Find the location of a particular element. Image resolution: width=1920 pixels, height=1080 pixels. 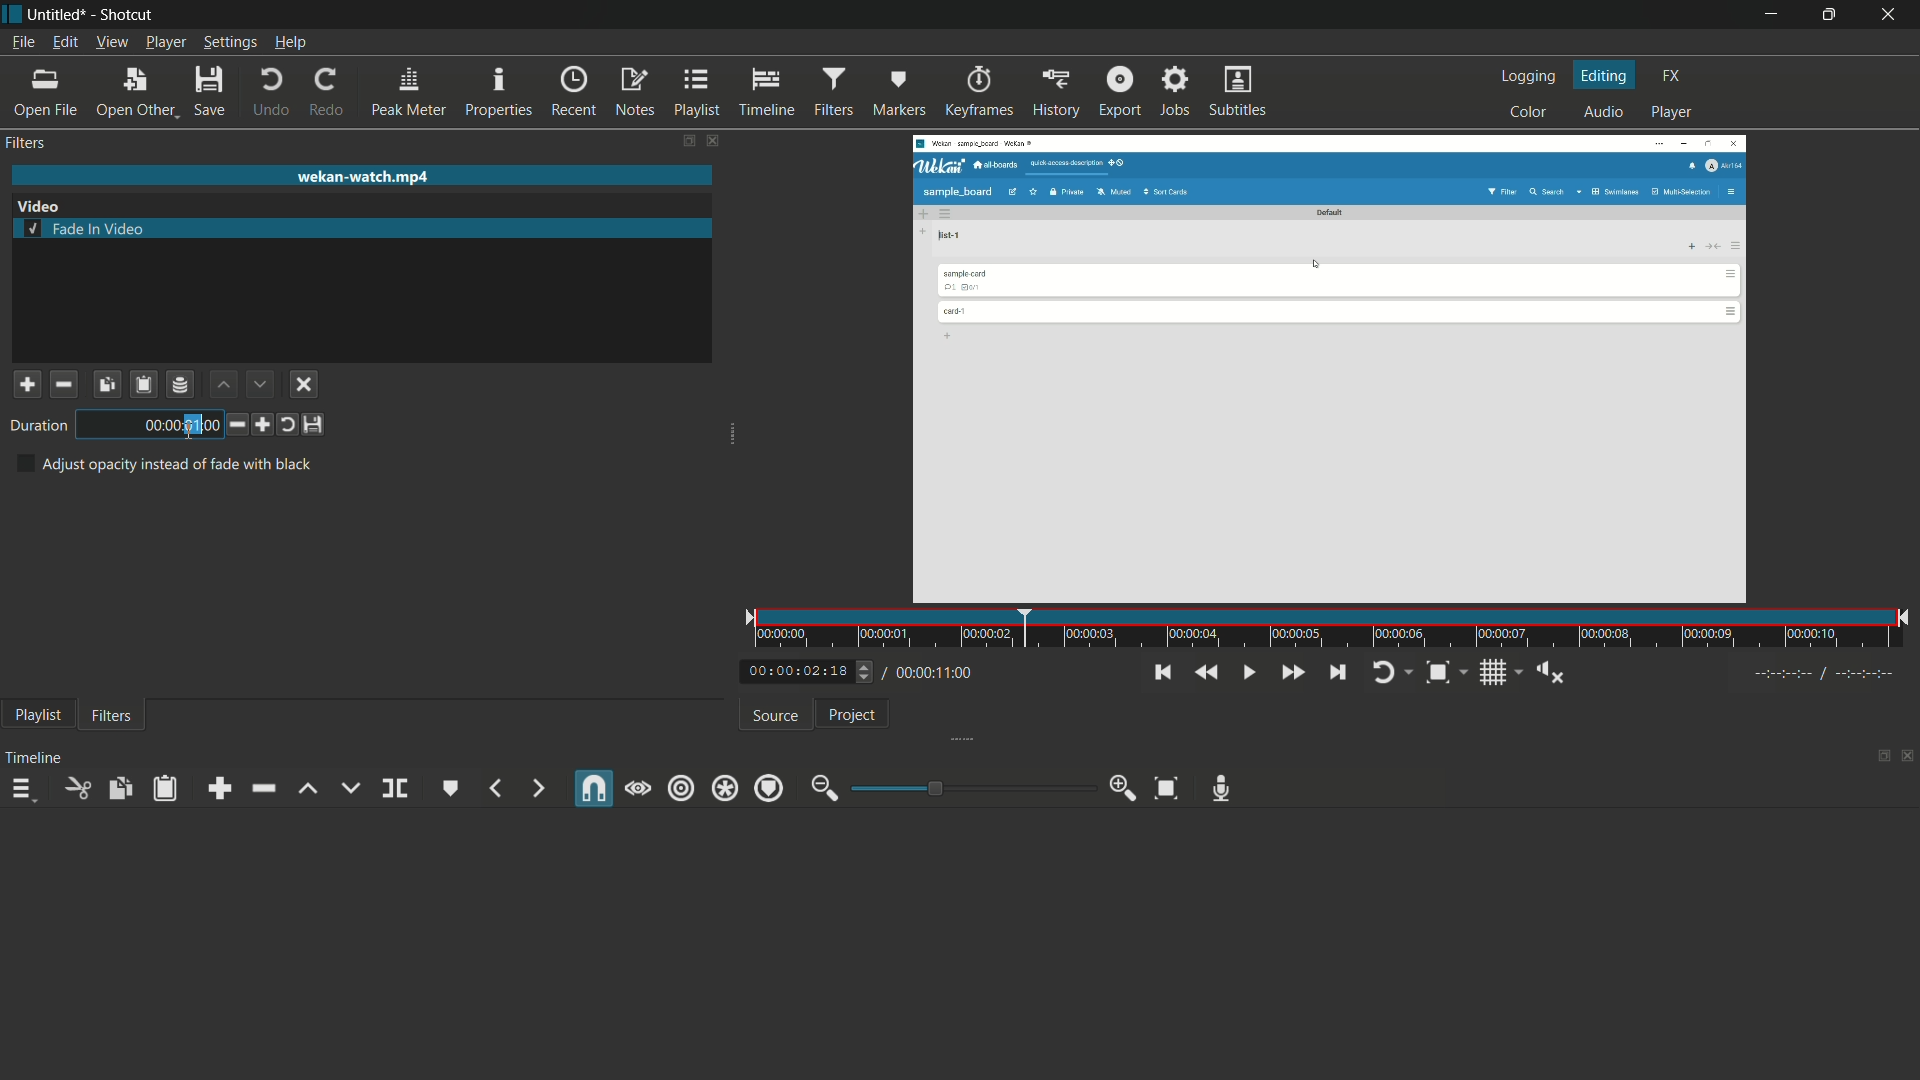

text cursor is located at coordinates (193, 429).